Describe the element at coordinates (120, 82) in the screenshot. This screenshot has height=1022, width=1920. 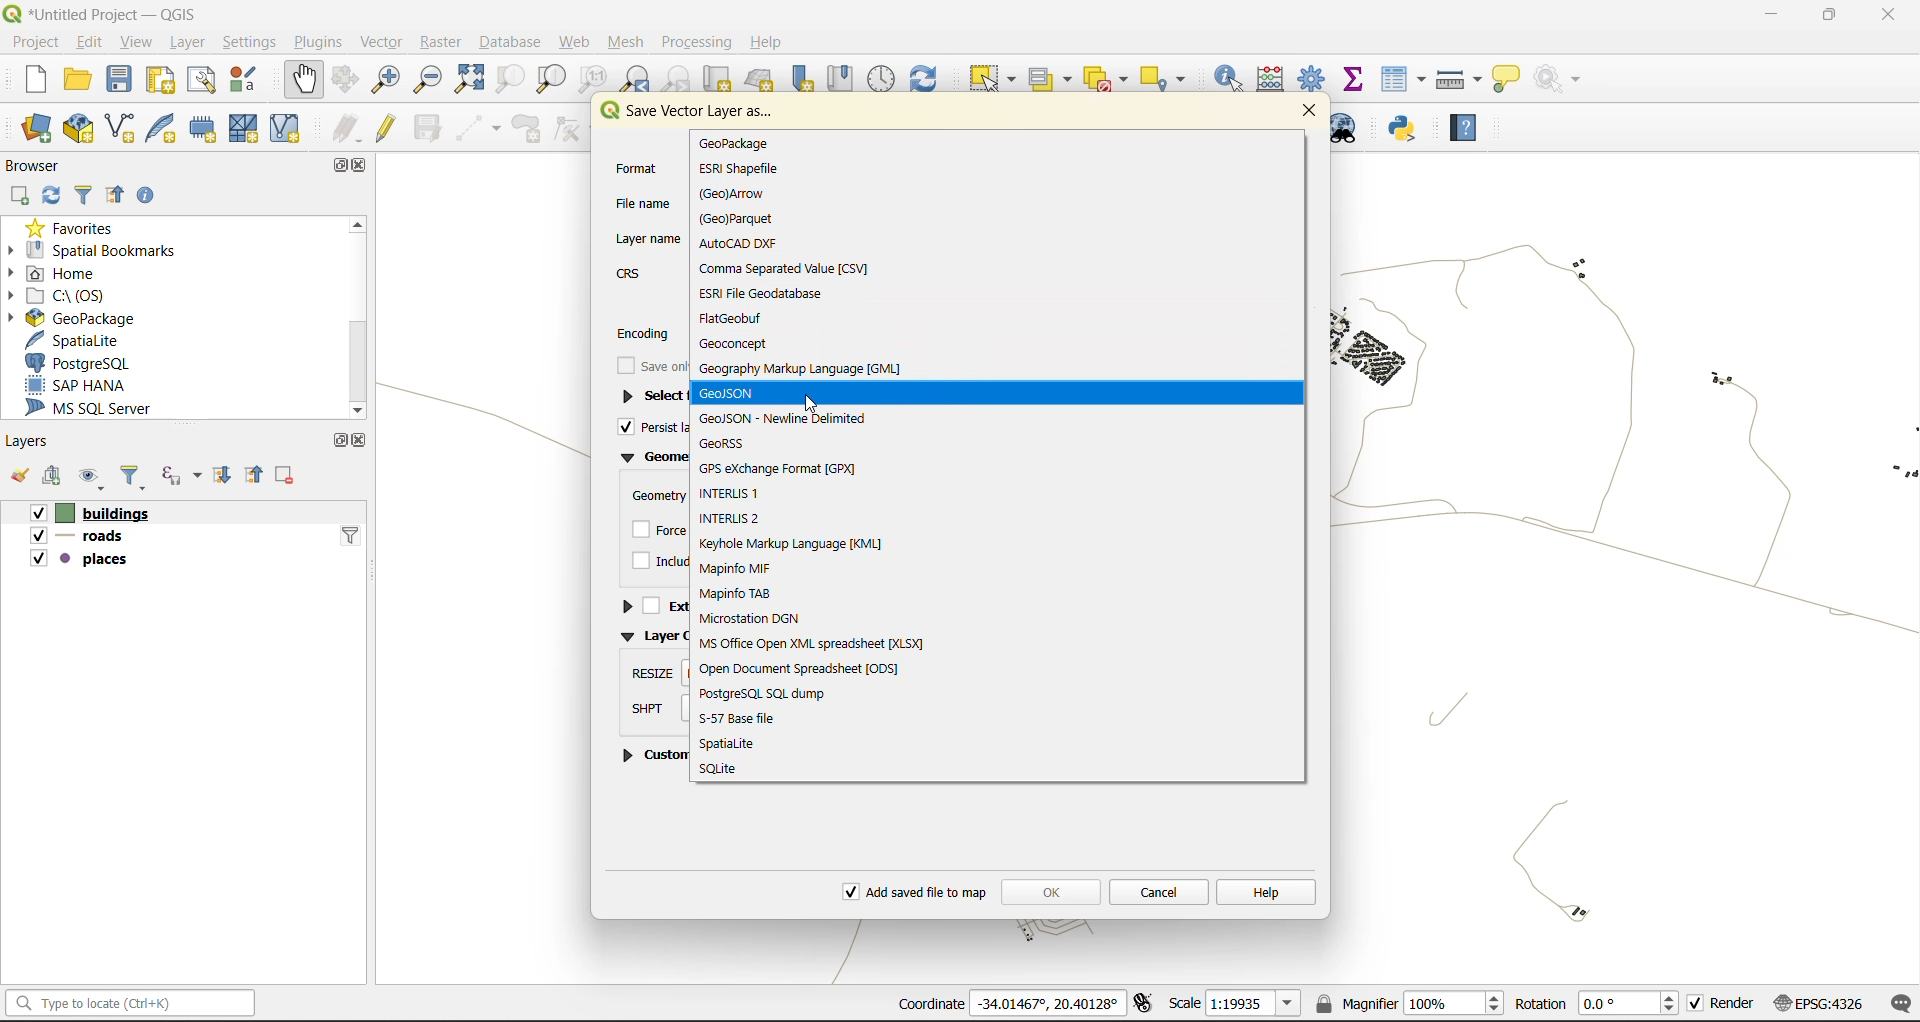
I see `save` at that location.